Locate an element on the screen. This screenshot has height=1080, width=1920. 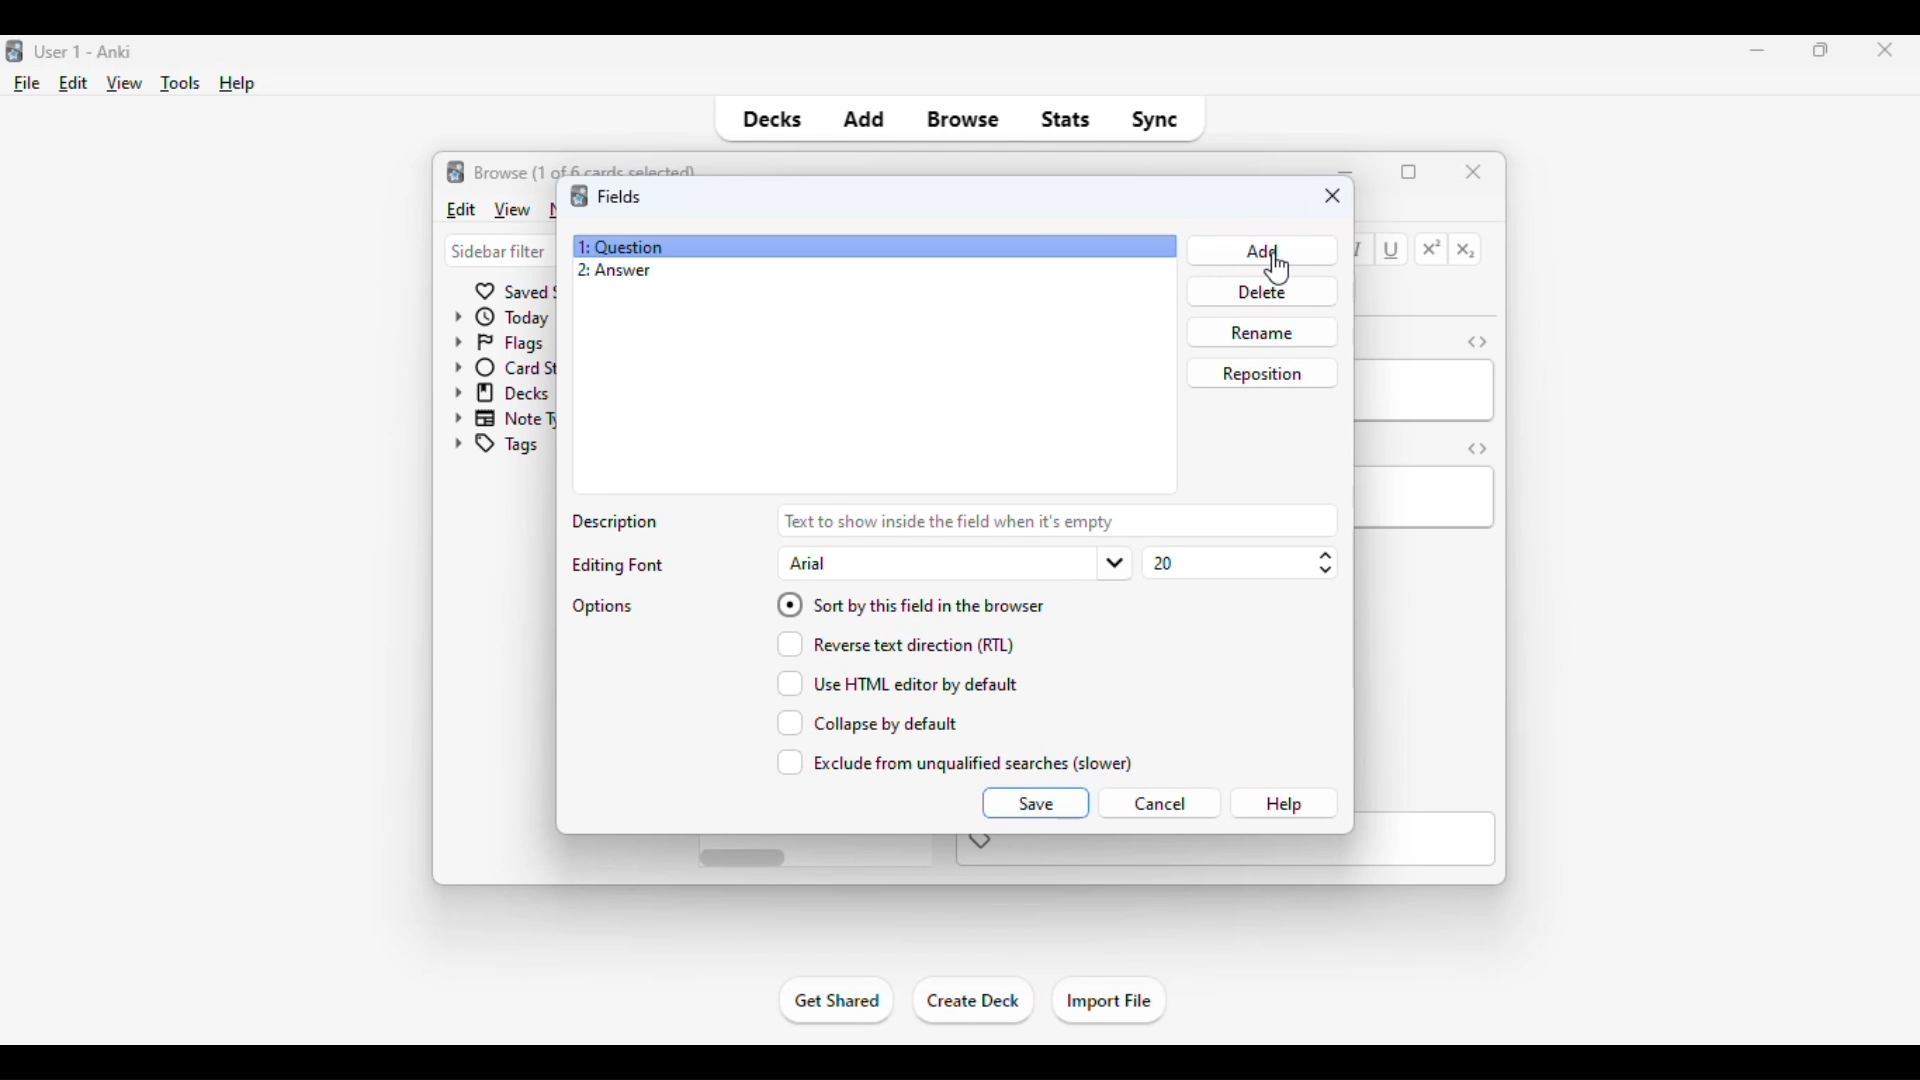
logo is located at coordinates (578, 196).